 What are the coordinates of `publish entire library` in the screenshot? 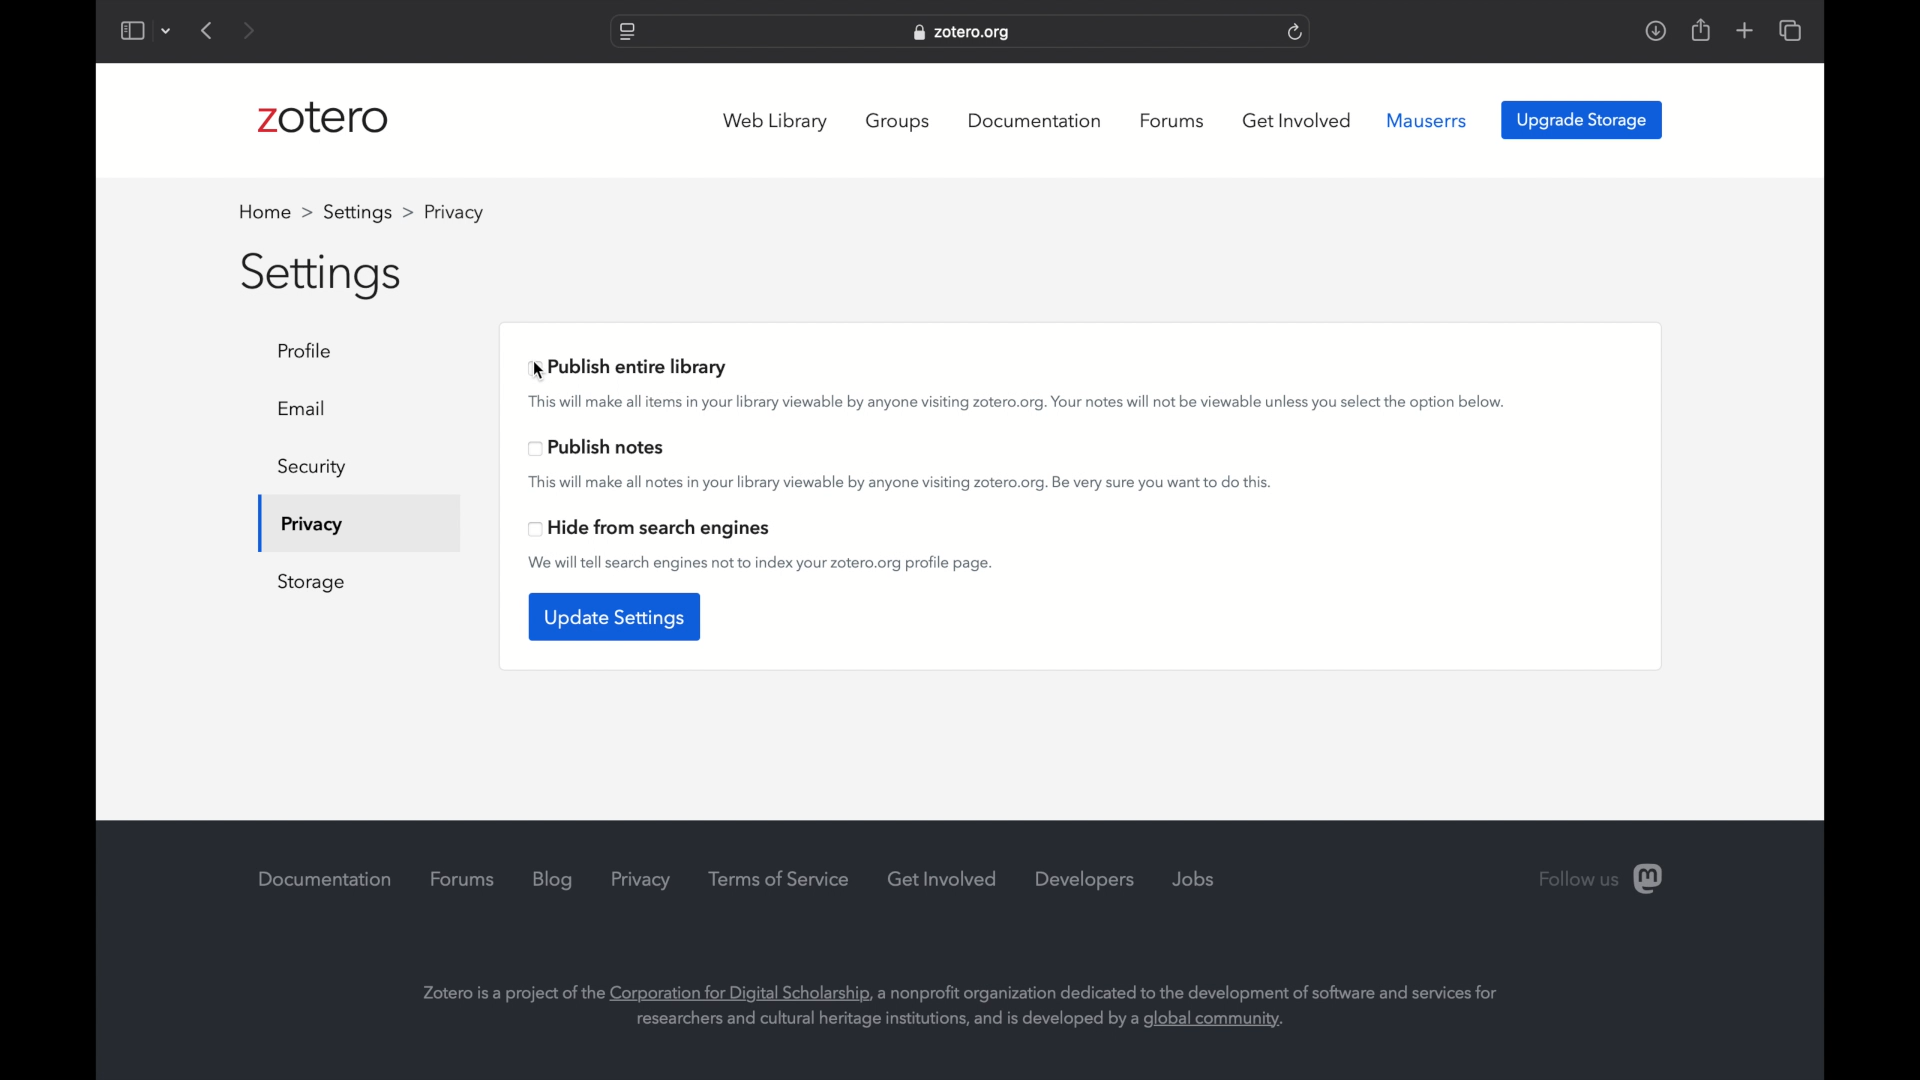 It's located at (630, 367).